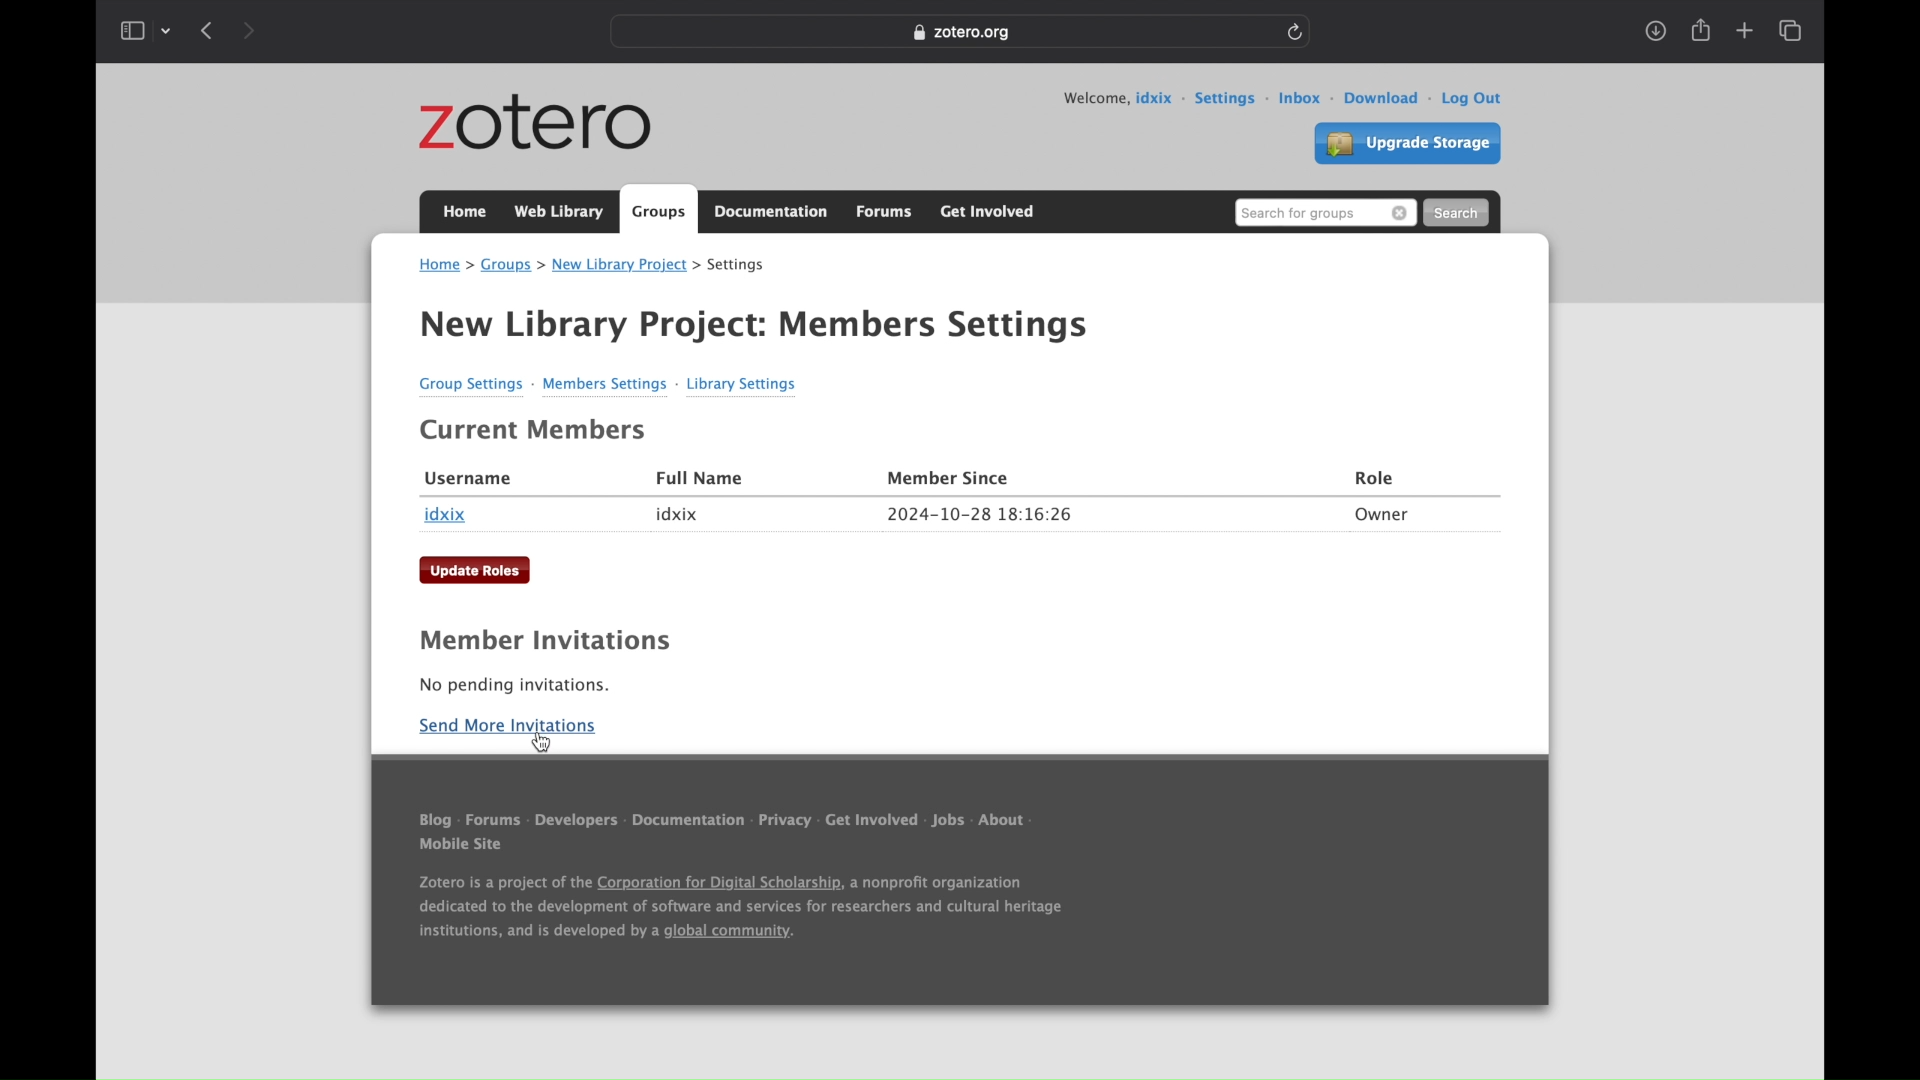 The height and width of the screenshot is (1080, 1920). Describe the element at coordinates (131, 30) in the screenshot. I see `show sidebar` at that location.